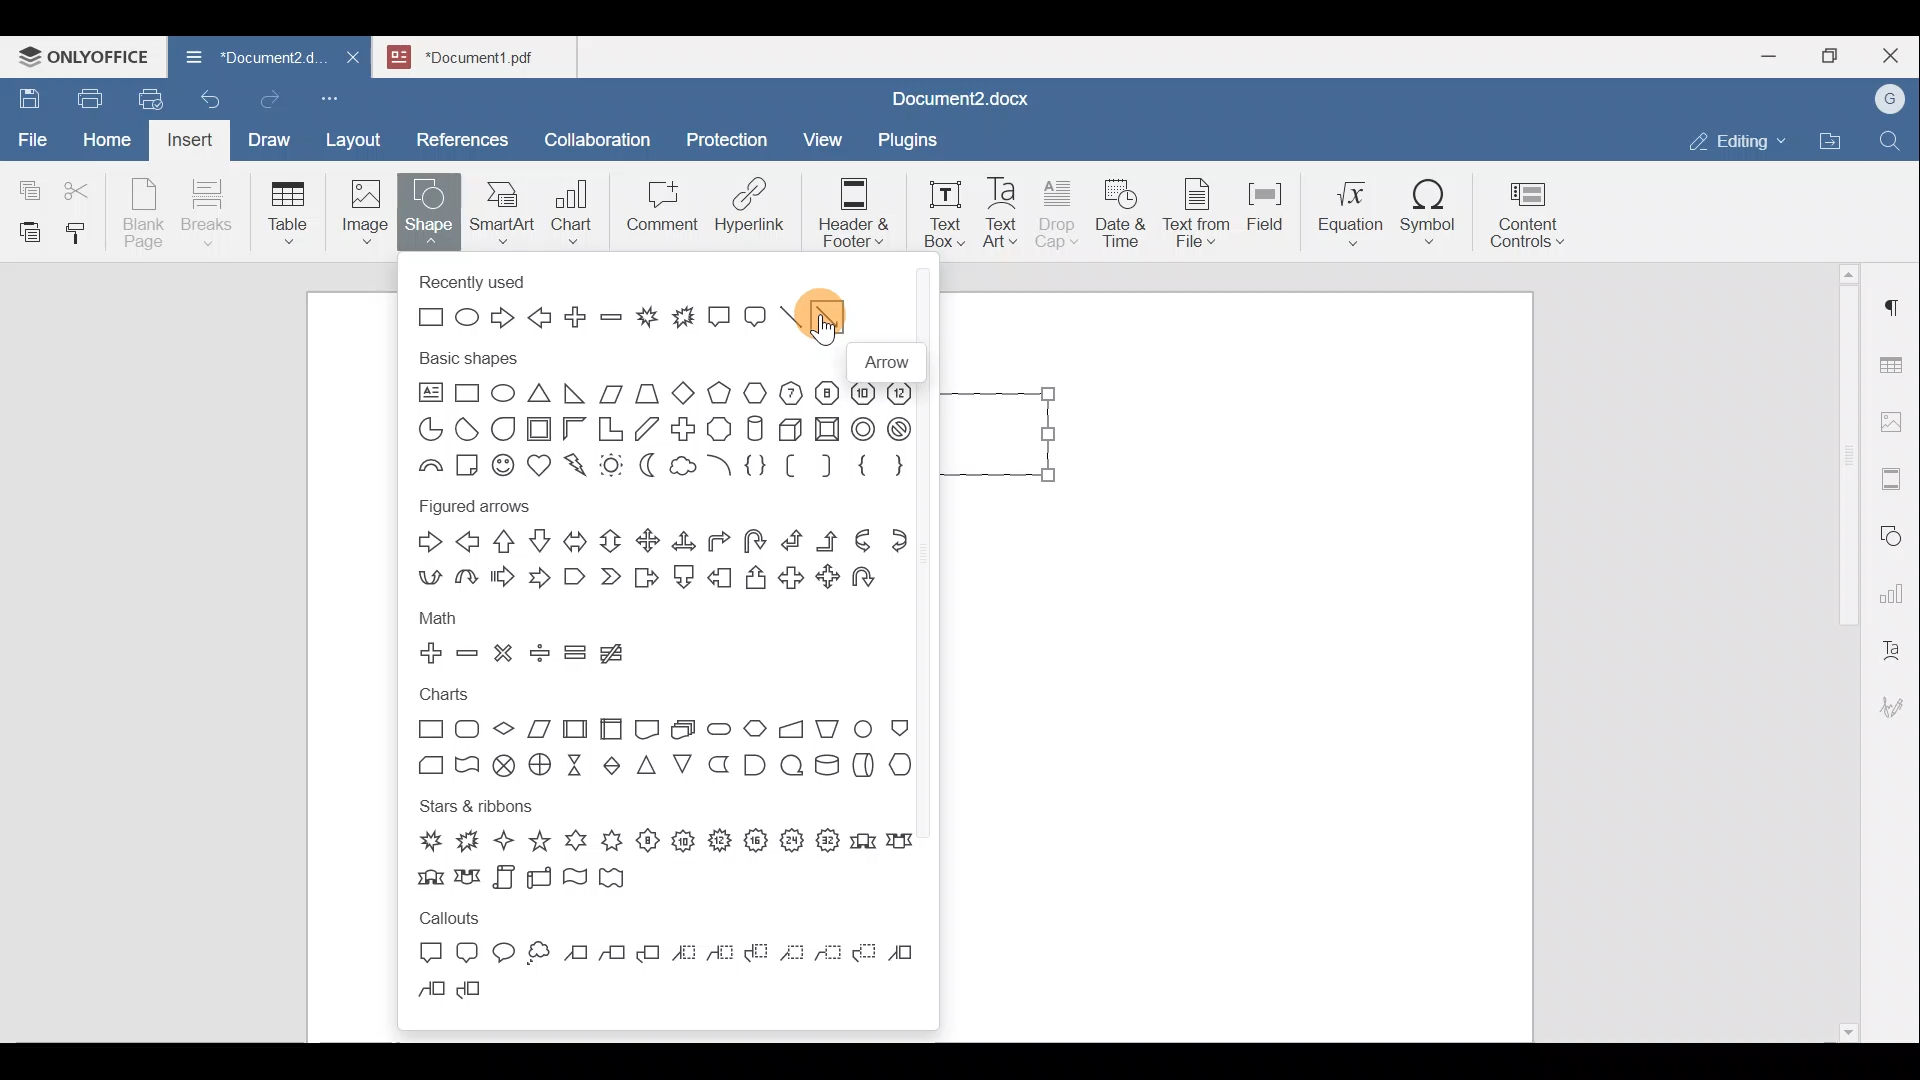 This screenshot has height=1080, width=1920. What do you see at coordinates (1738, 137) in the screenshot?
I see `Editing mode` at bounding box center [1738, 137].